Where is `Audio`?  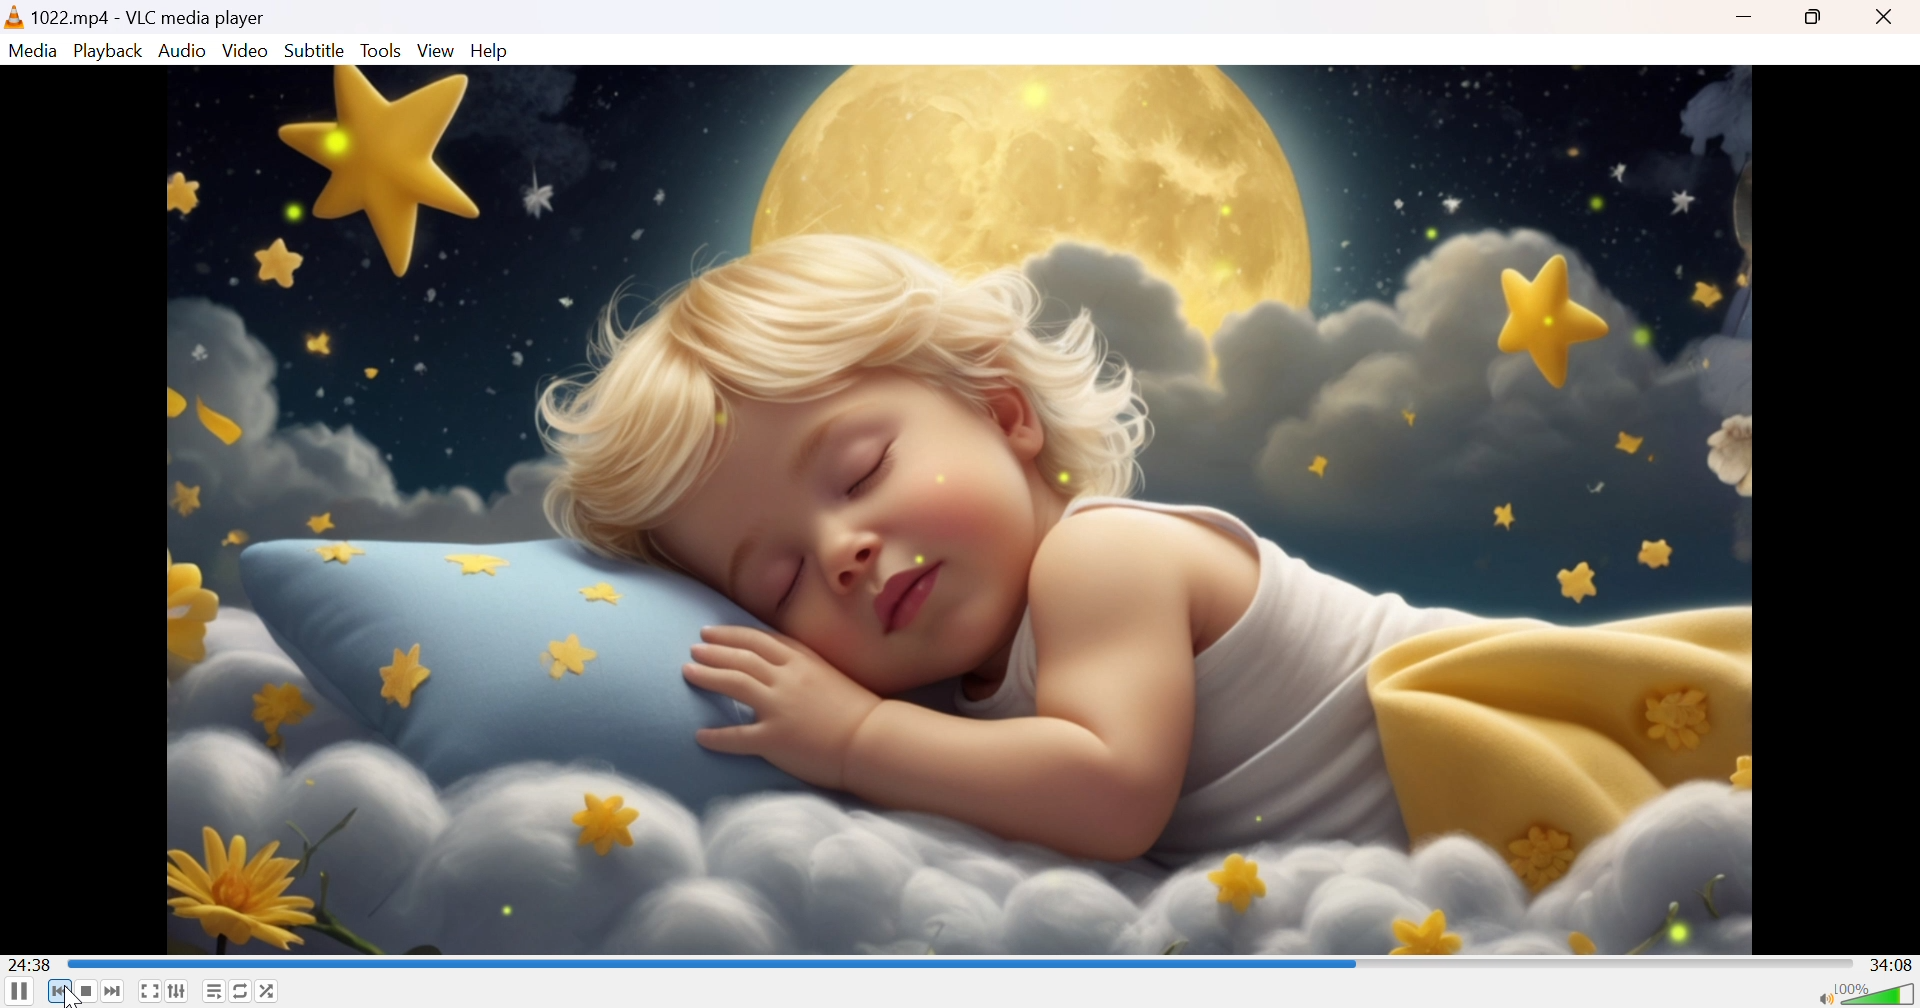
Audio is located at coordinates (185, 52).